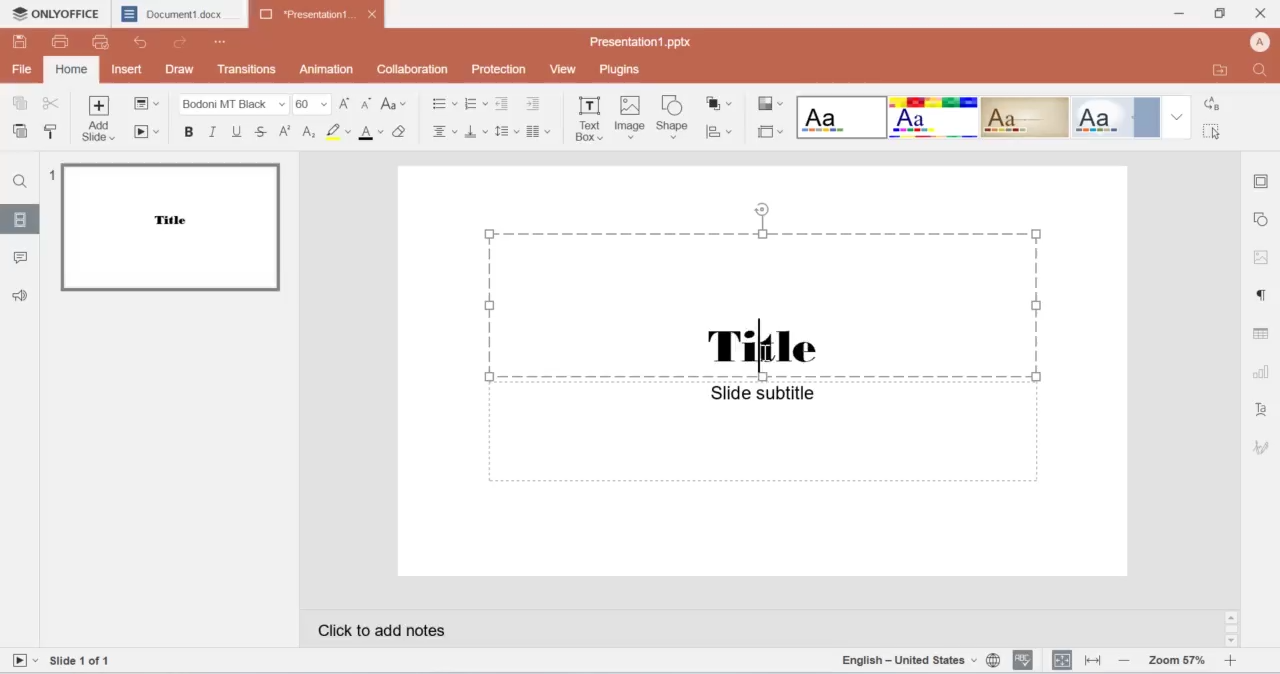  I want to click on logo, so click(54, 13).